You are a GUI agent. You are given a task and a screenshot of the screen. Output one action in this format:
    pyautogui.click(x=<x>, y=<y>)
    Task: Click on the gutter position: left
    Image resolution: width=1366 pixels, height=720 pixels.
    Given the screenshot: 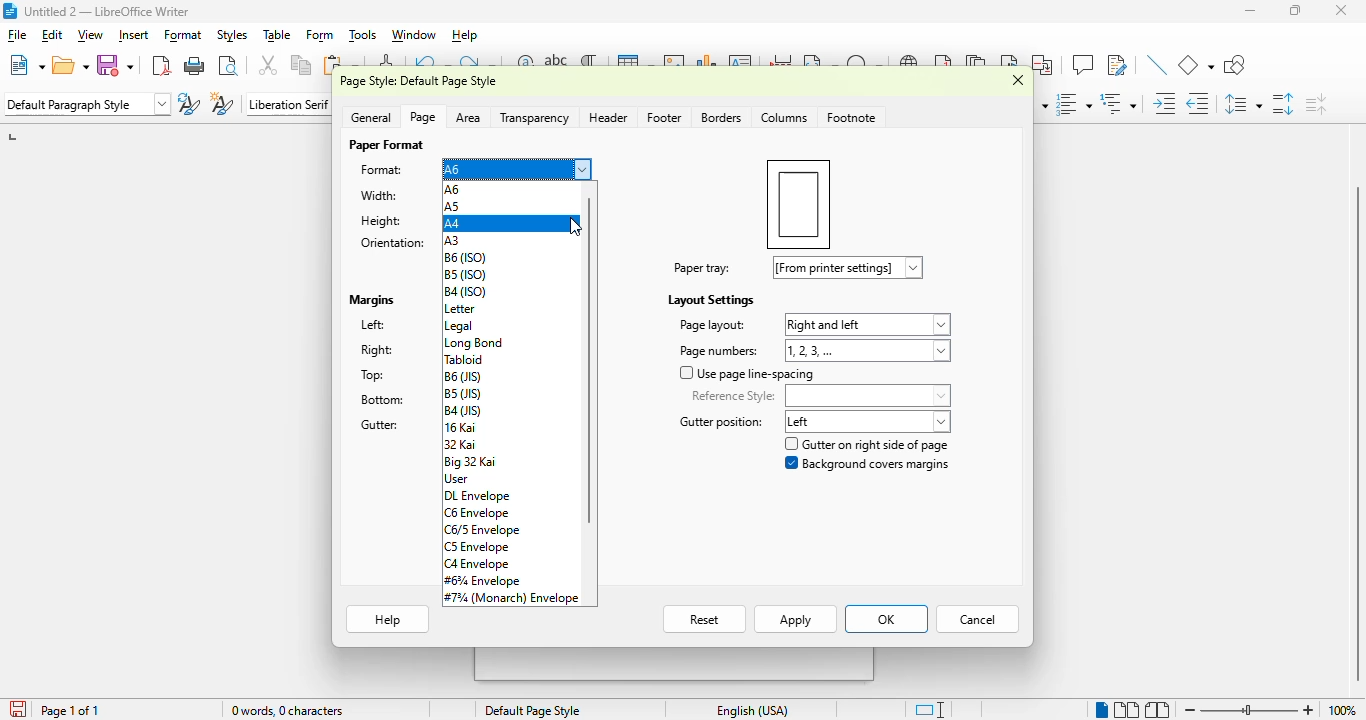 What is the action you would take?
    pyautogui.click(x=813, y=422)
    